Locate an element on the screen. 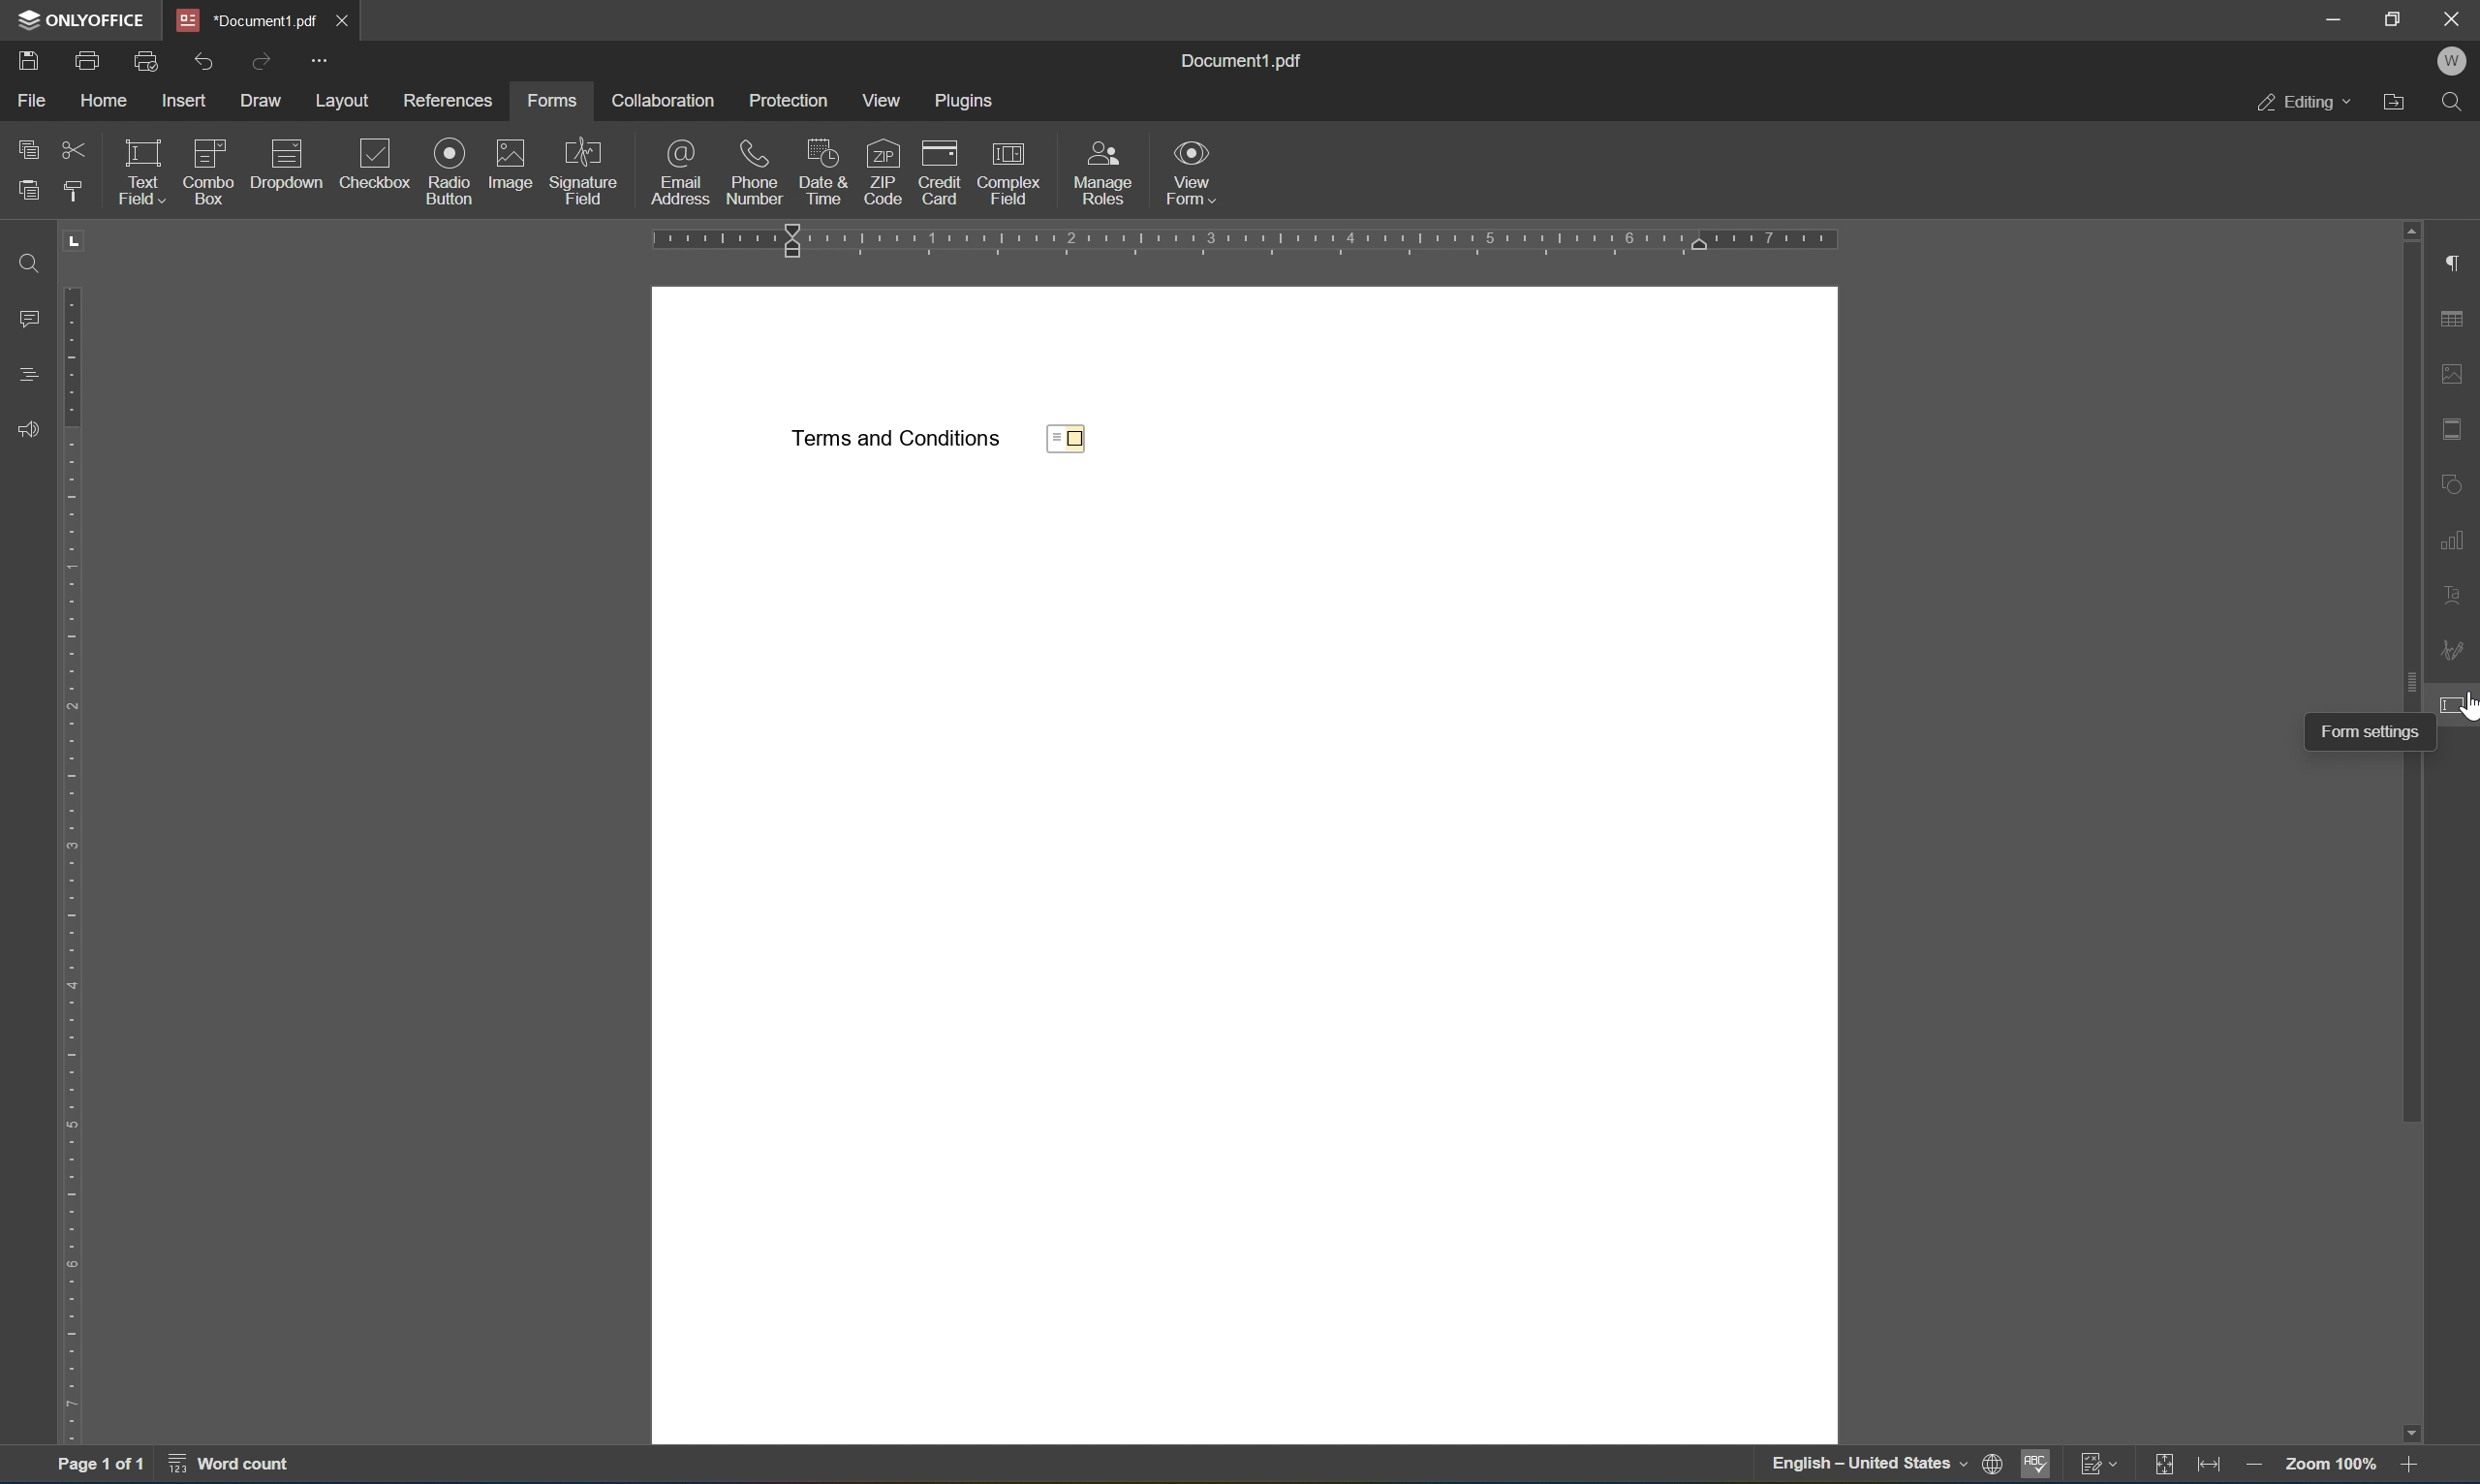  form settings is located at coordinates (2381, 734).